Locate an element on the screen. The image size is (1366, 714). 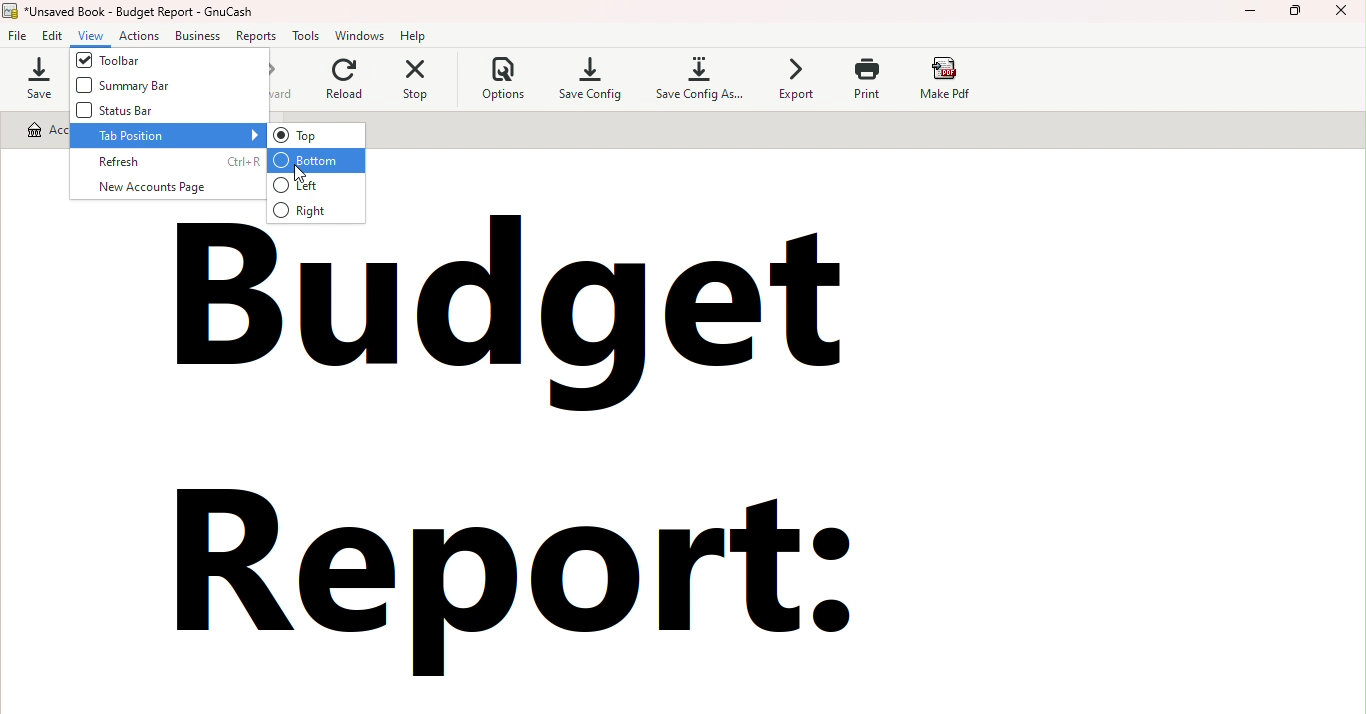
Tools is located at coordinates (308, 36).